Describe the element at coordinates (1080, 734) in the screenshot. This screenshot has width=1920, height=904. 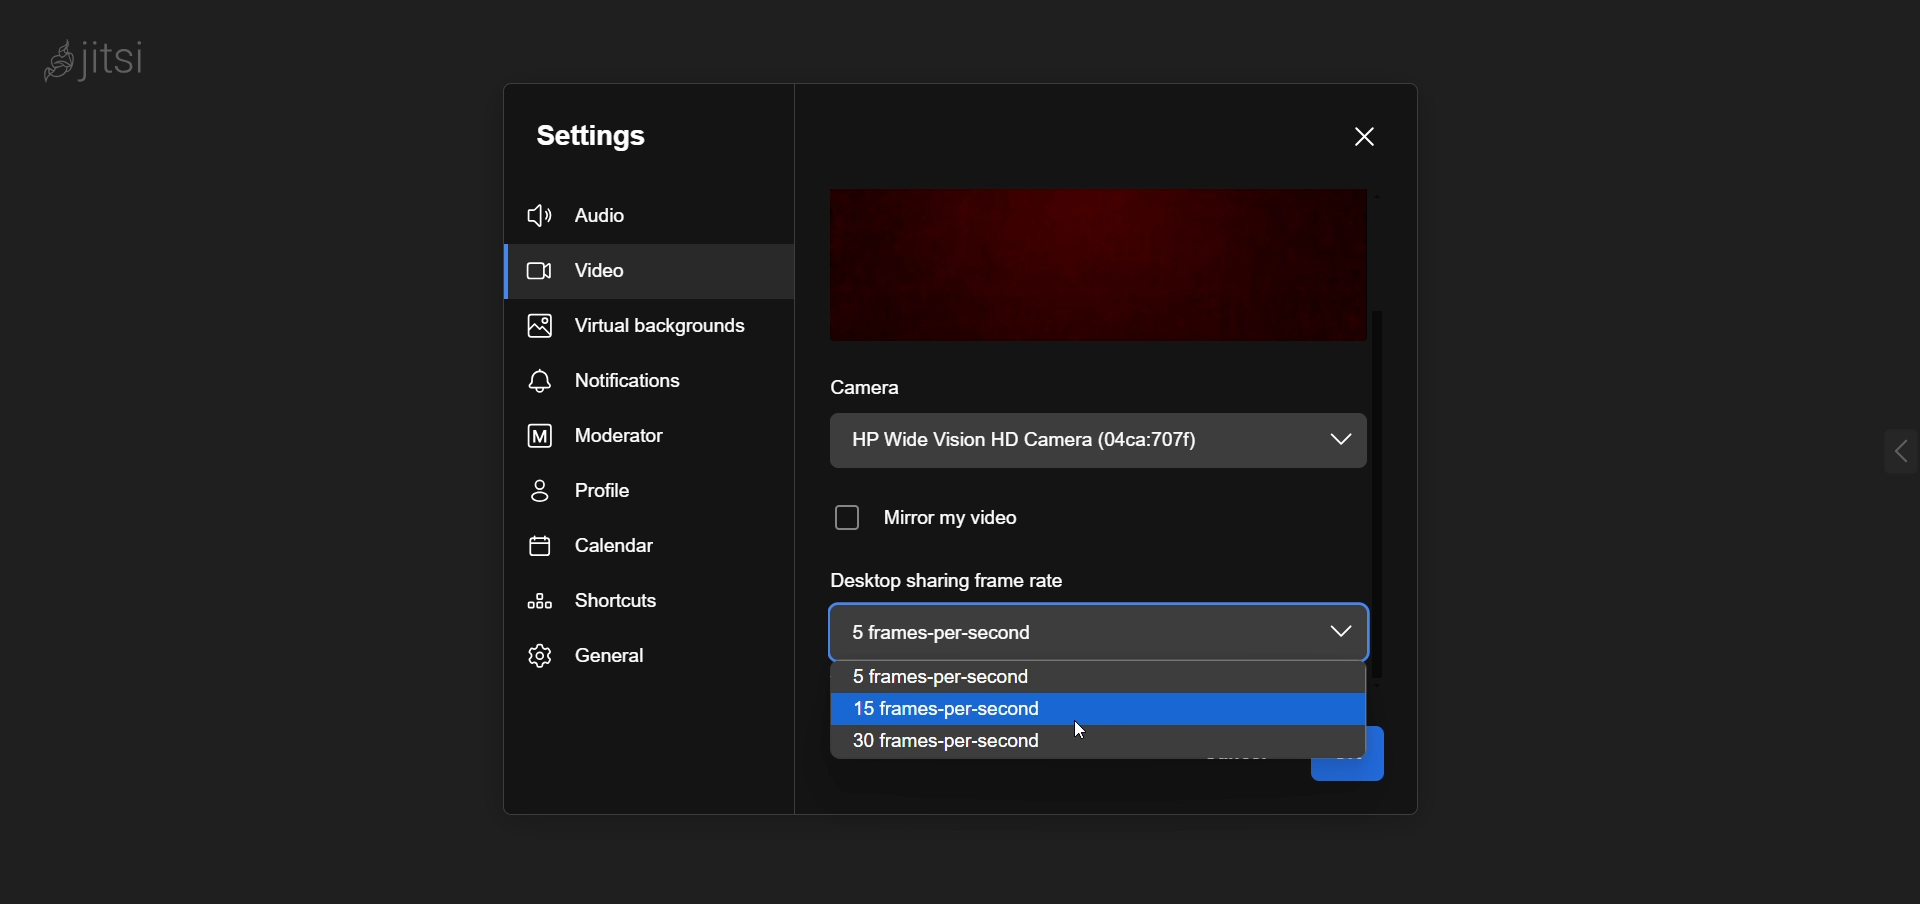
I see `cursor` at that location.